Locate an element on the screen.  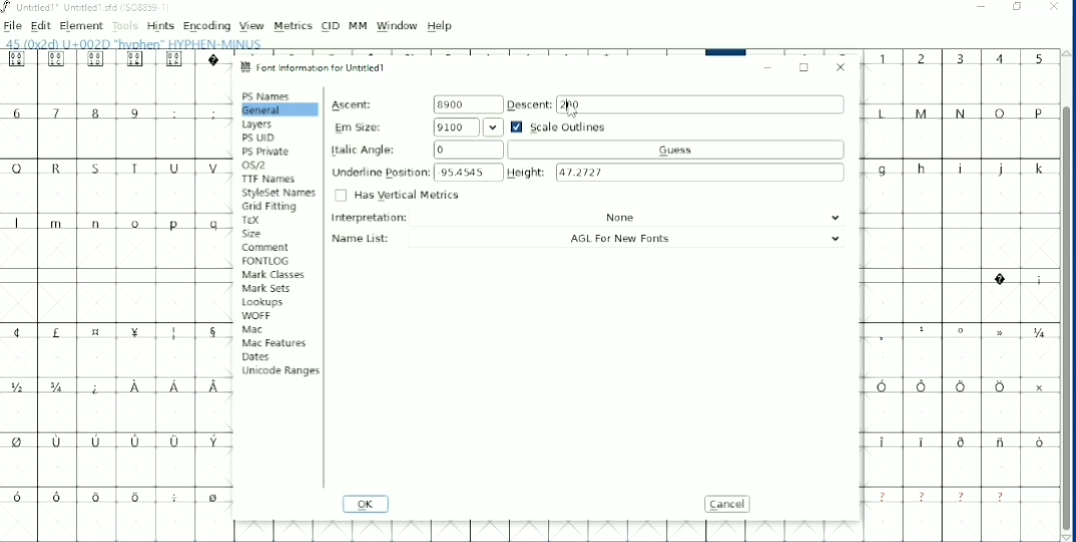
Interpretation is located at coordinates (590, 218).